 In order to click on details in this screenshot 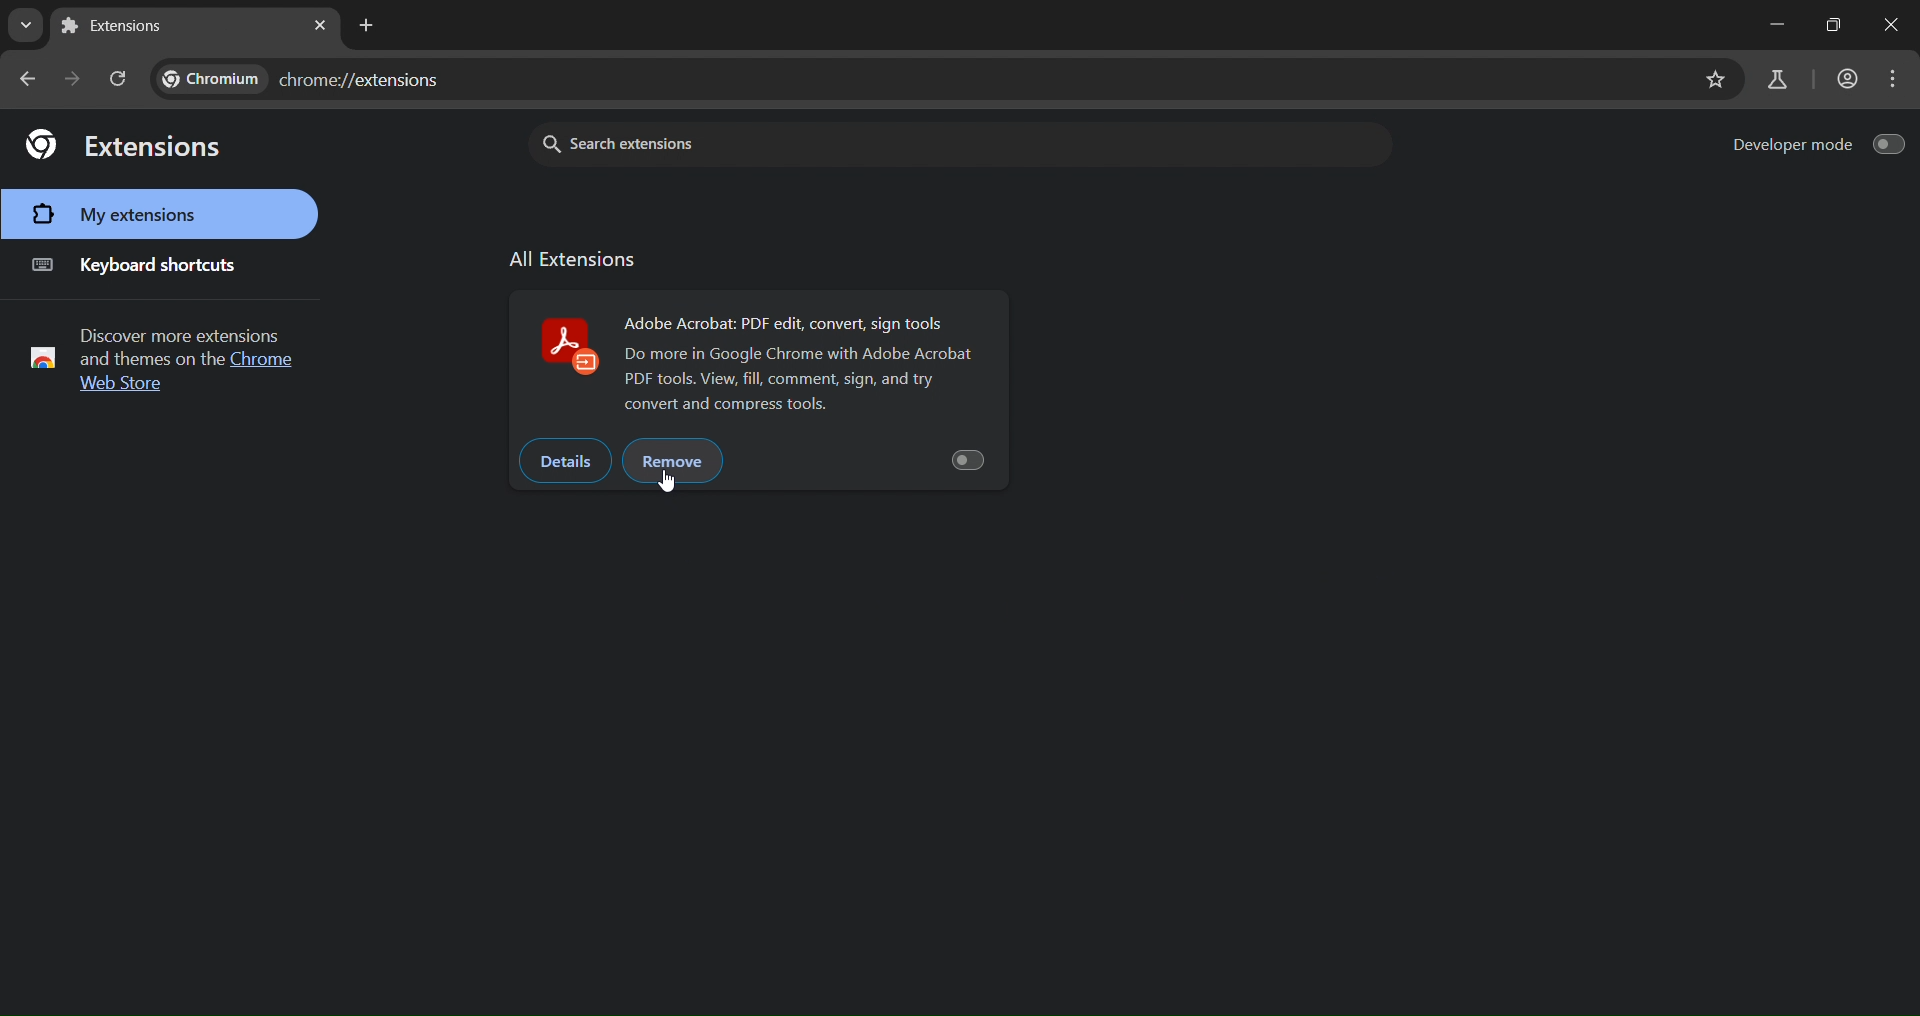, I will do `click(564, 461)`.